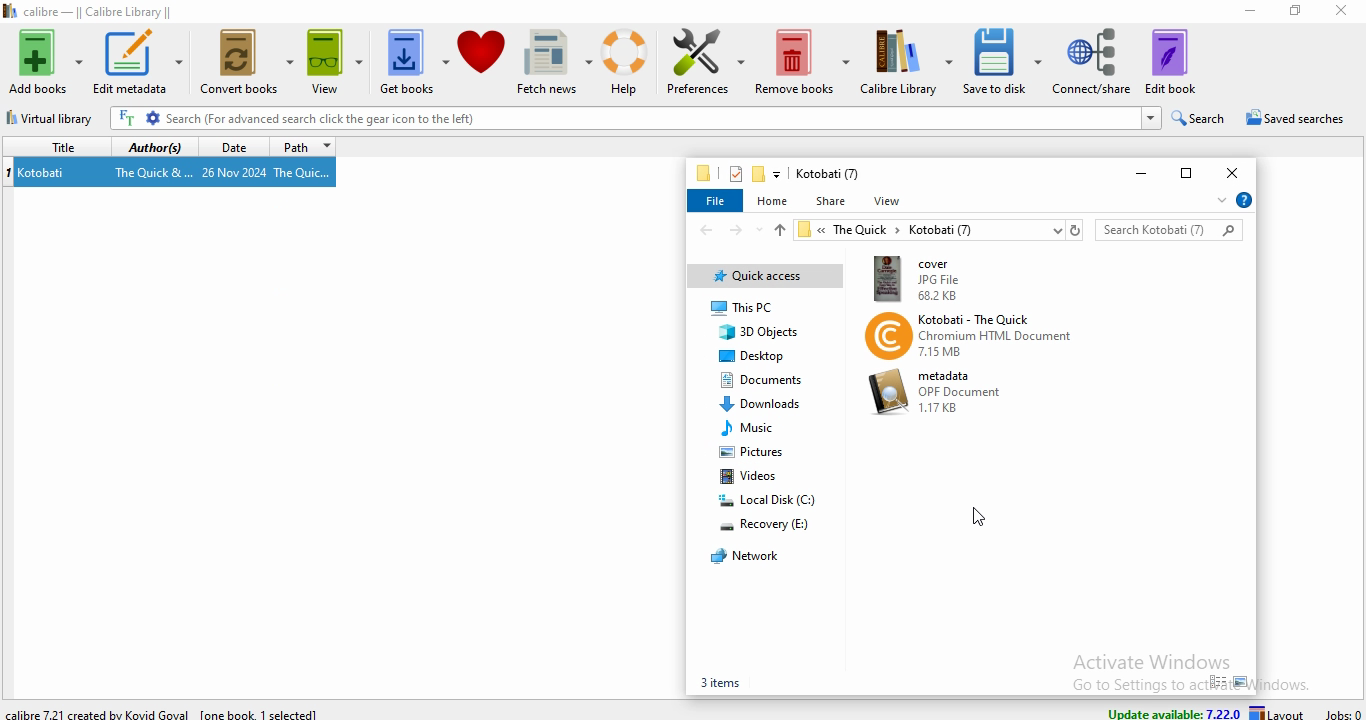  Describe the element at coordinates (802, 60) in the screenshot. I see `remove books` at that location.